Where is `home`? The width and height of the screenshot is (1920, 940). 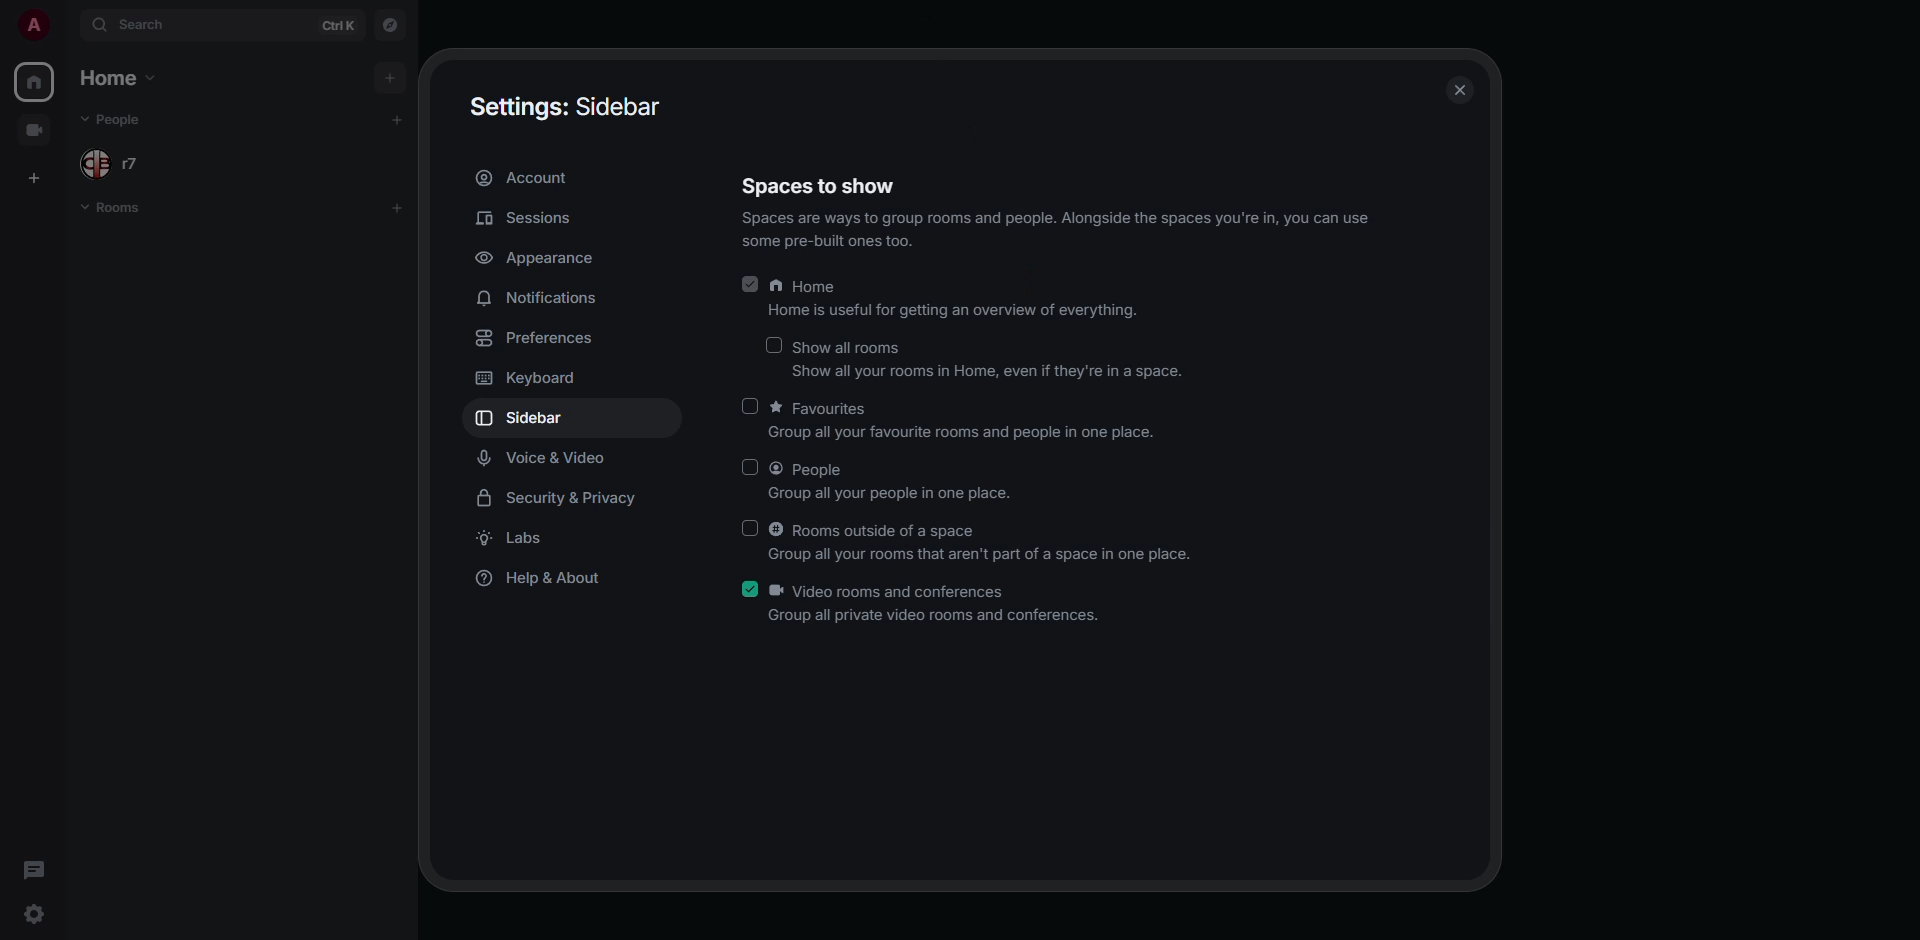 home is located at coordinates (36, 82).